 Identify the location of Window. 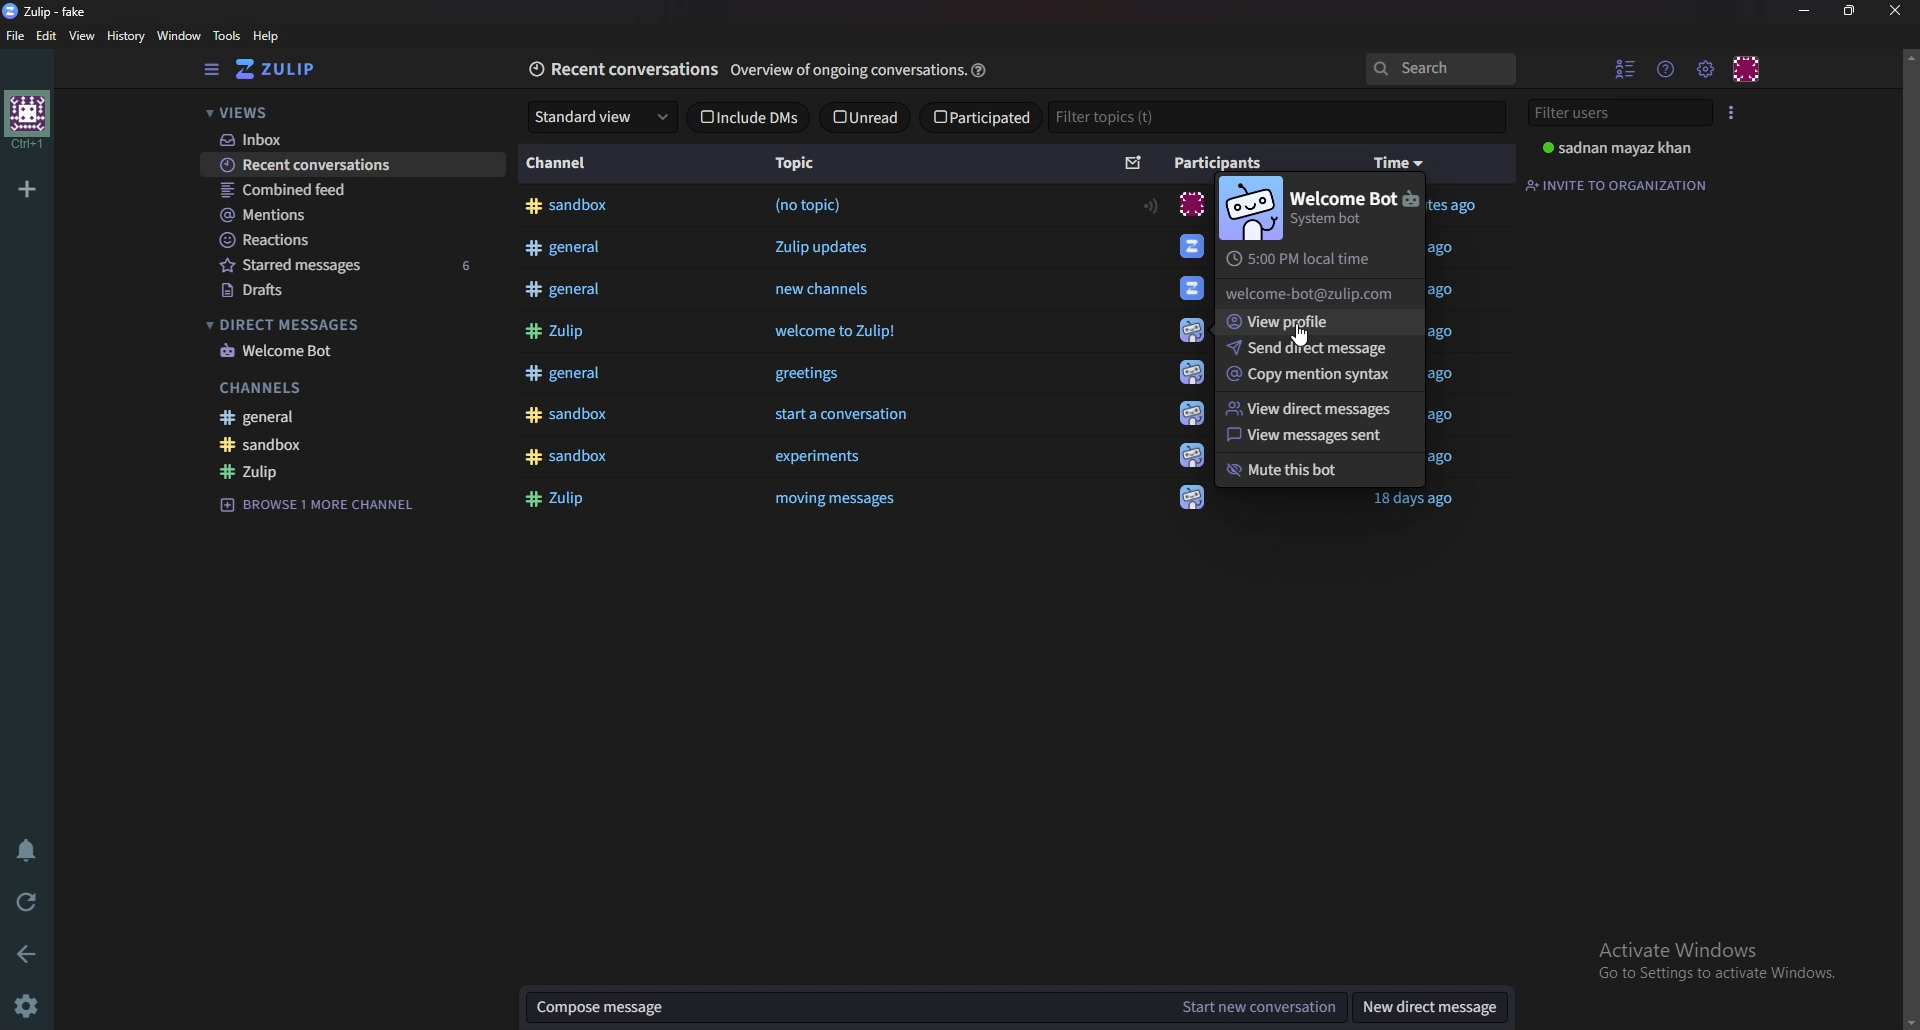
(179, 37).